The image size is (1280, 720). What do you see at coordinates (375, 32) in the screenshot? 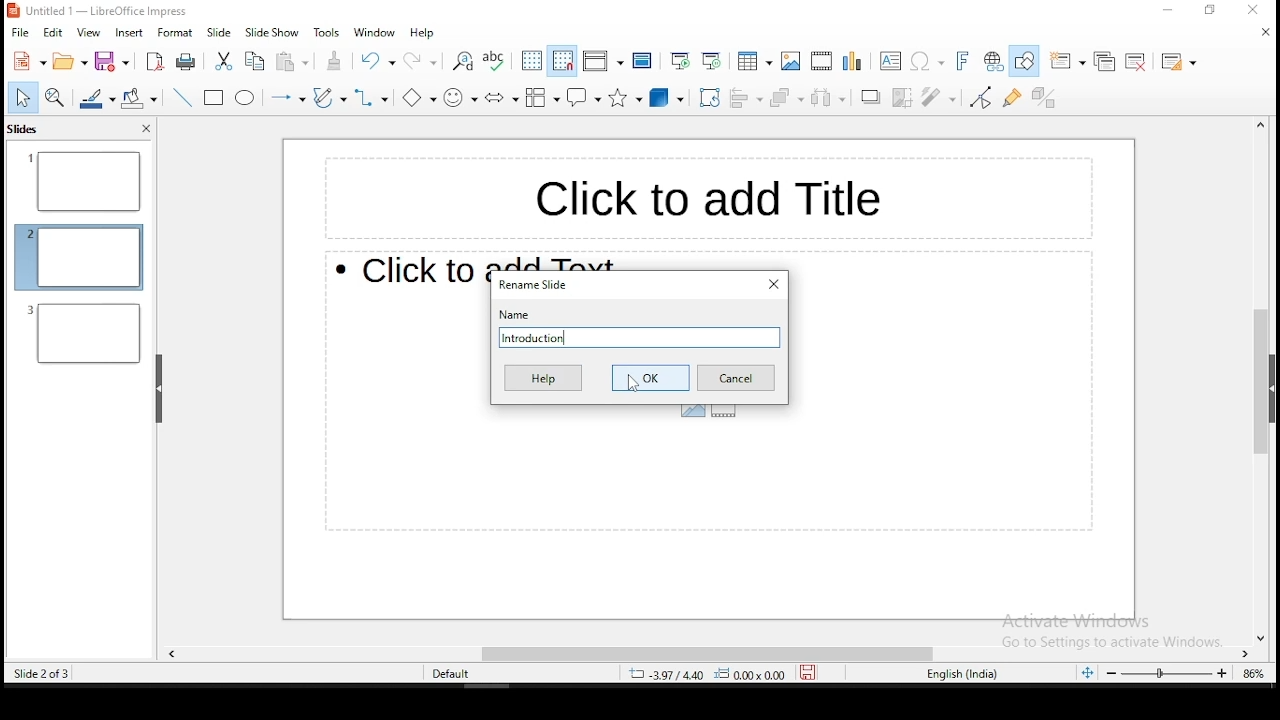
I see `window` at bounding box center [375, 32].